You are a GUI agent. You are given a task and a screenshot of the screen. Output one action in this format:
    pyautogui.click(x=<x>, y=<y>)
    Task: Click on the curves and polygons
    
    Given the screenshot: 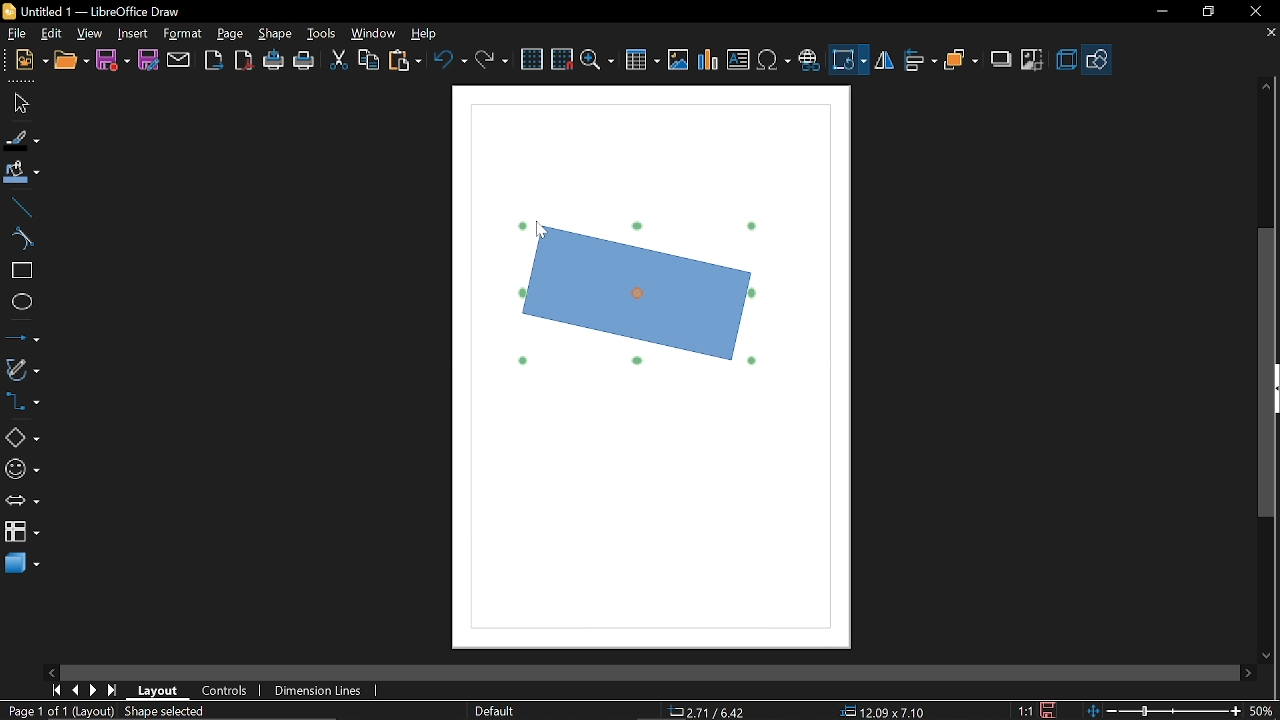 What is the action you would take?
    pyautogui.click(x=22, y=370)
    